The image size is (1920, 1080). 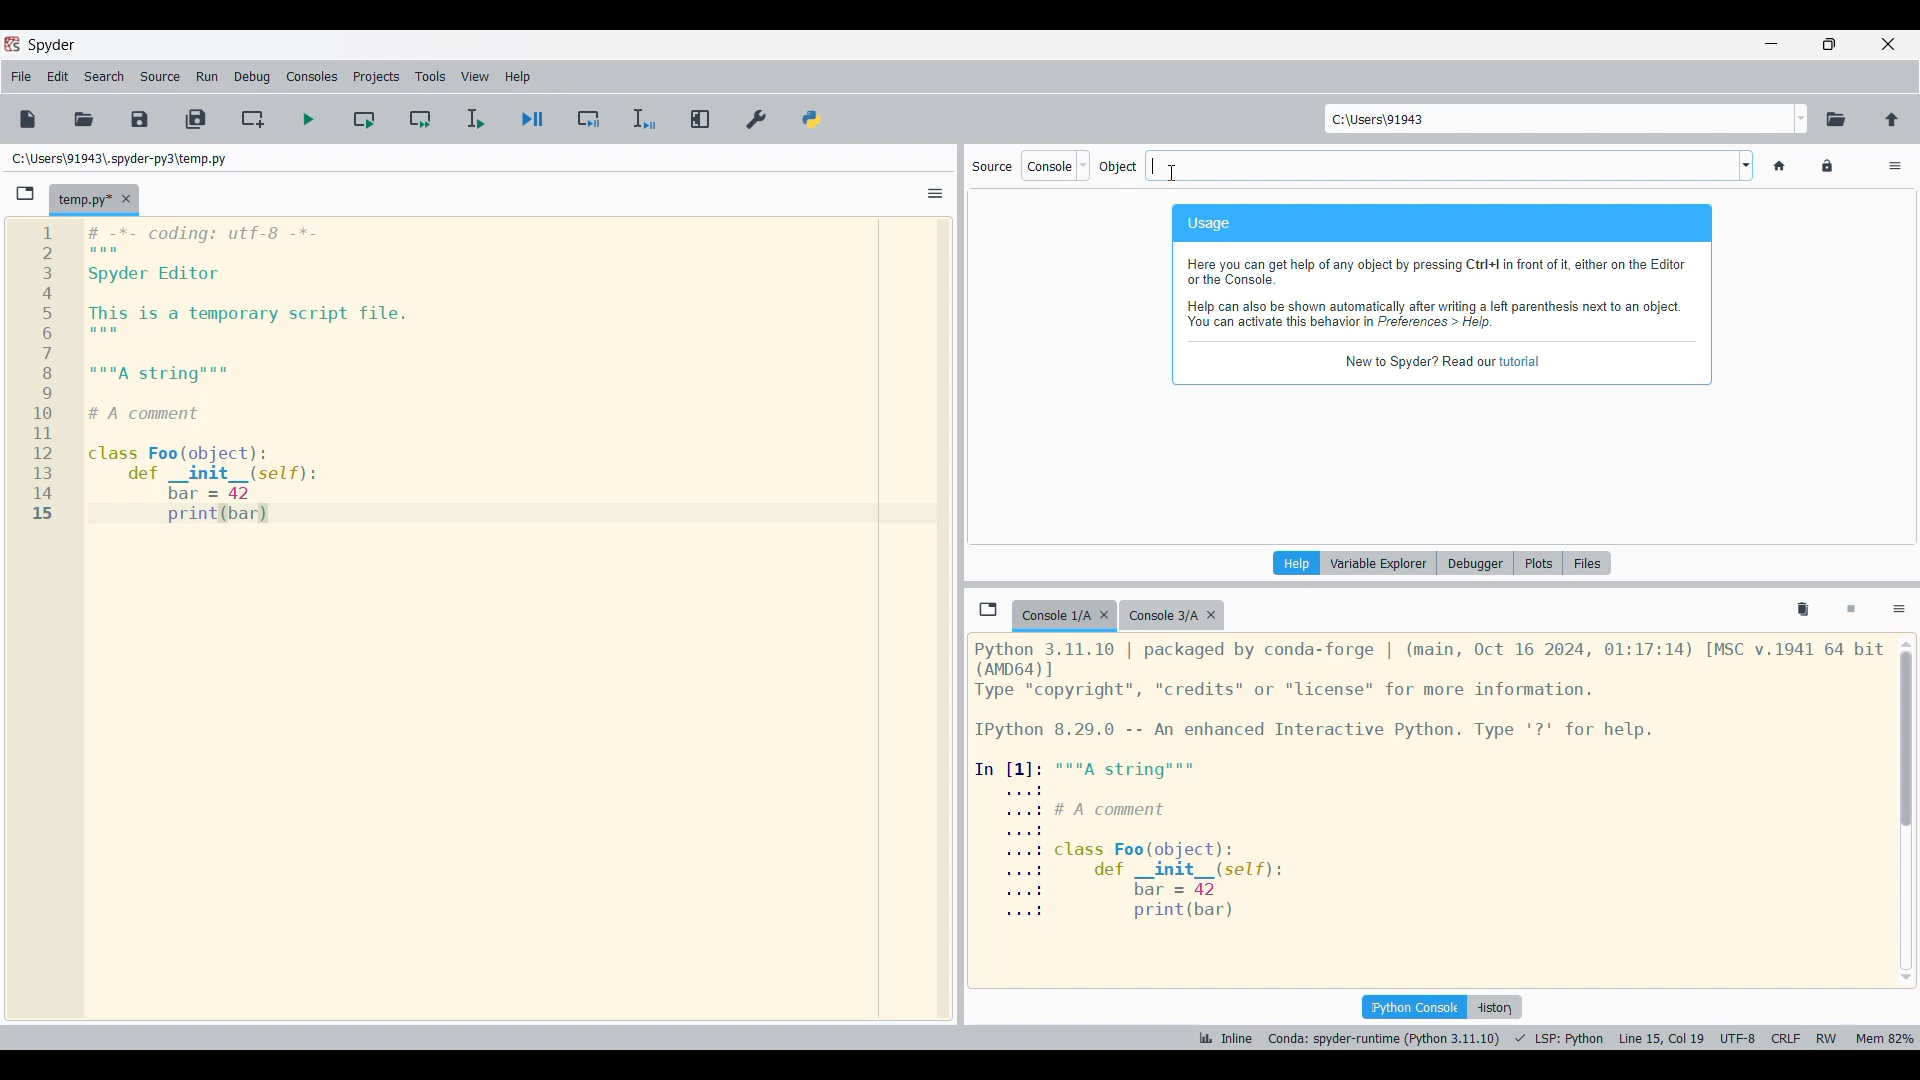 What do you see at coordinates (1786, 1034) in the screenshot?
I see `CRLF` at bounding box center [1786, 1034].